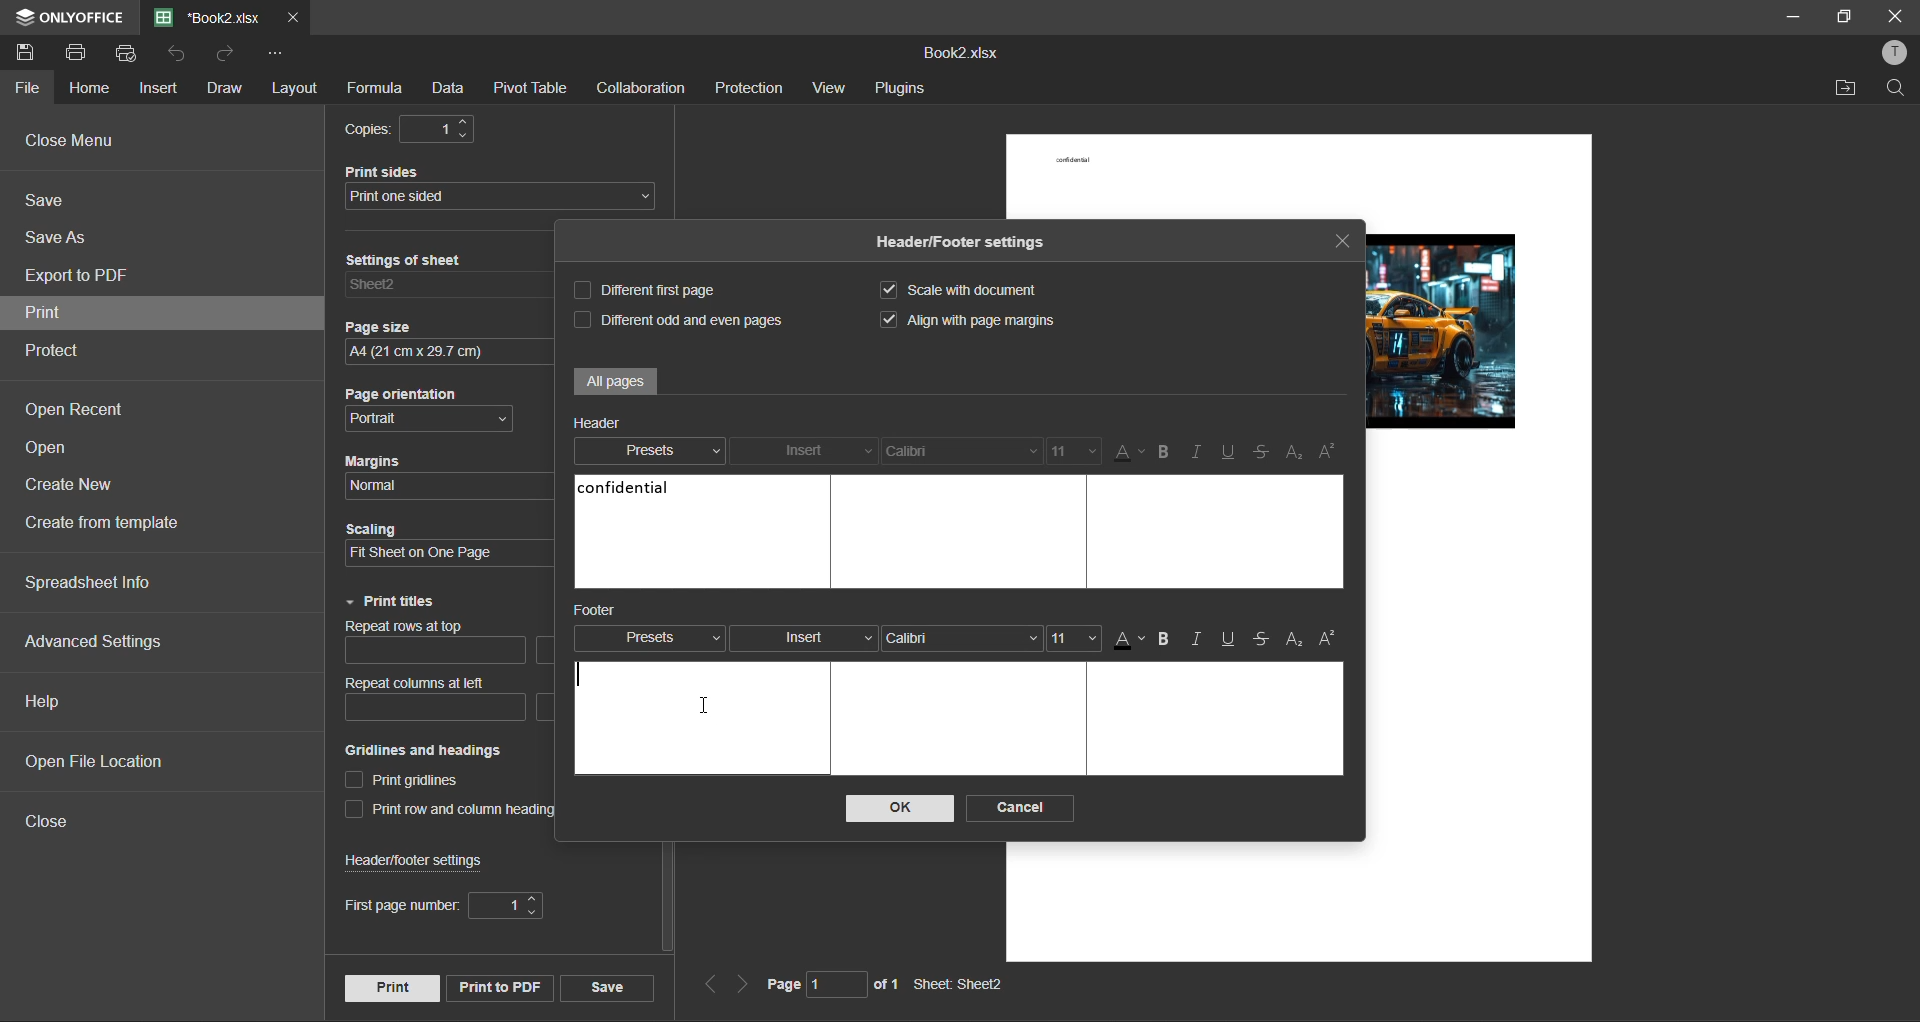 This screenshot has width=1920, height=1022. Describe the element at coordinates (83, 273) in the screenshot. I see `export to pdf` at that location.